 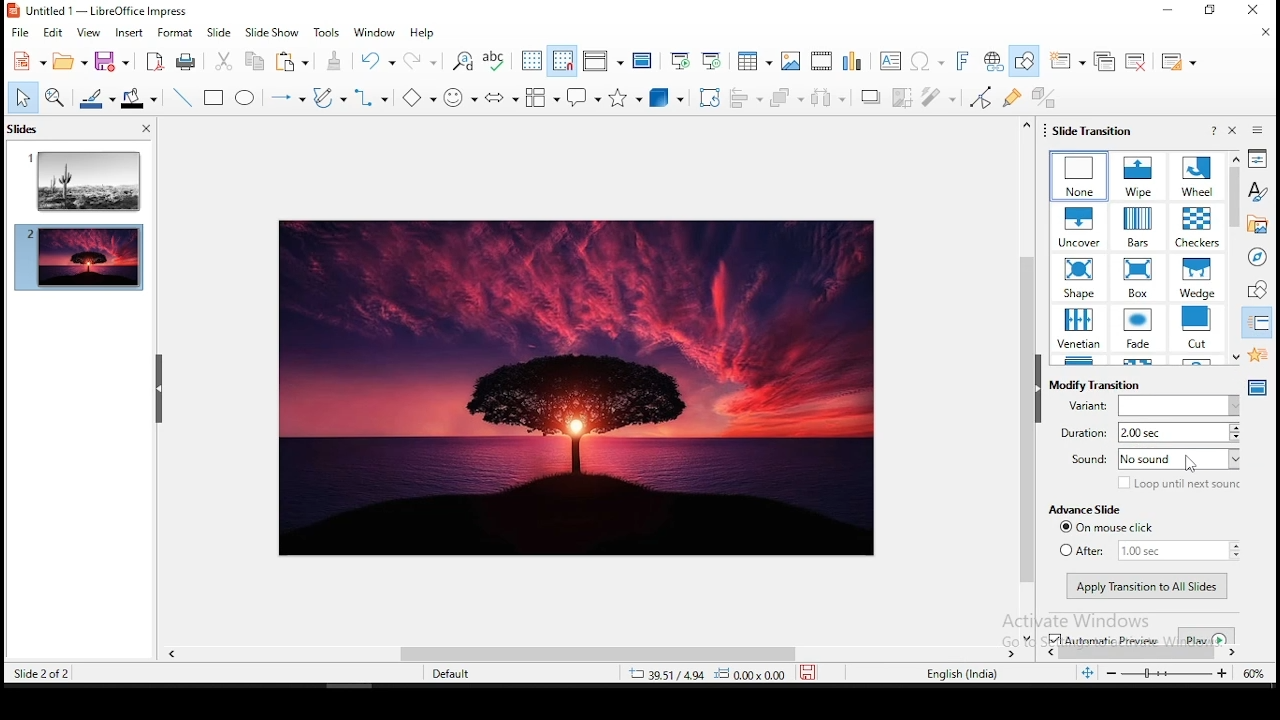 What do you see at coordinates (248, 97) in the screenshot?
I see `ellipse` at bounding box center [248, 97].